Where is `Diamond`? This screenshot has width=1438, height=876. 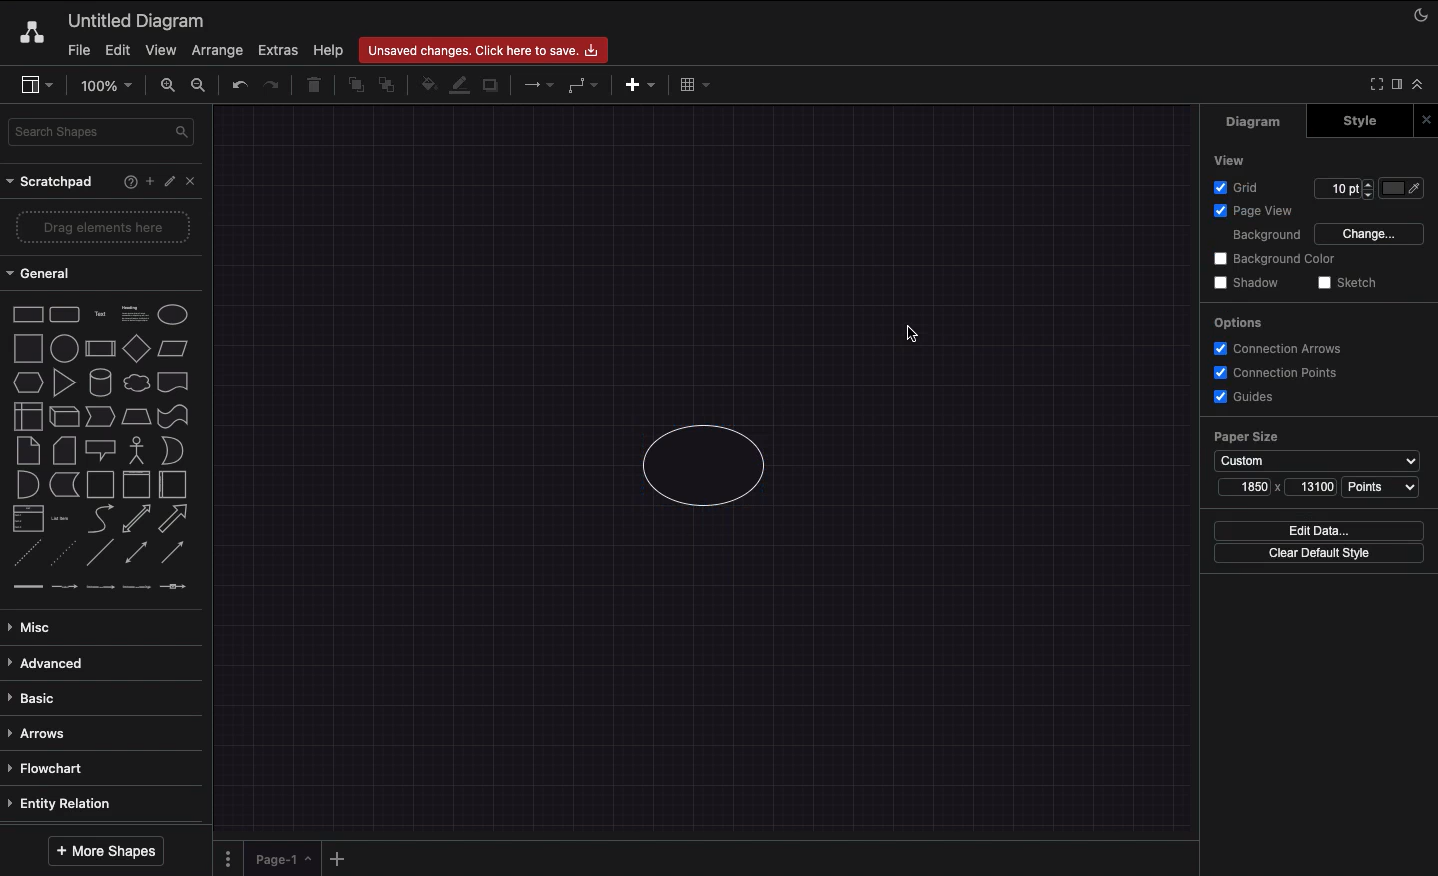
Diamond is located at coordinates (136, 349).